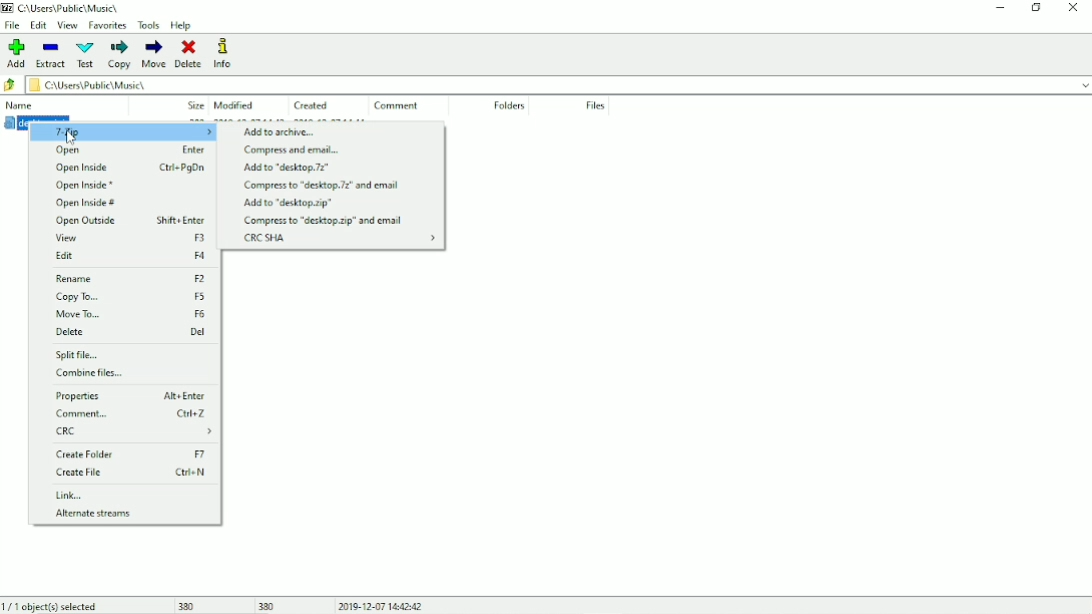  What do you see at coordinates (130, 239) in the screenshot?
I see `View` at bounding box center [130, 239].